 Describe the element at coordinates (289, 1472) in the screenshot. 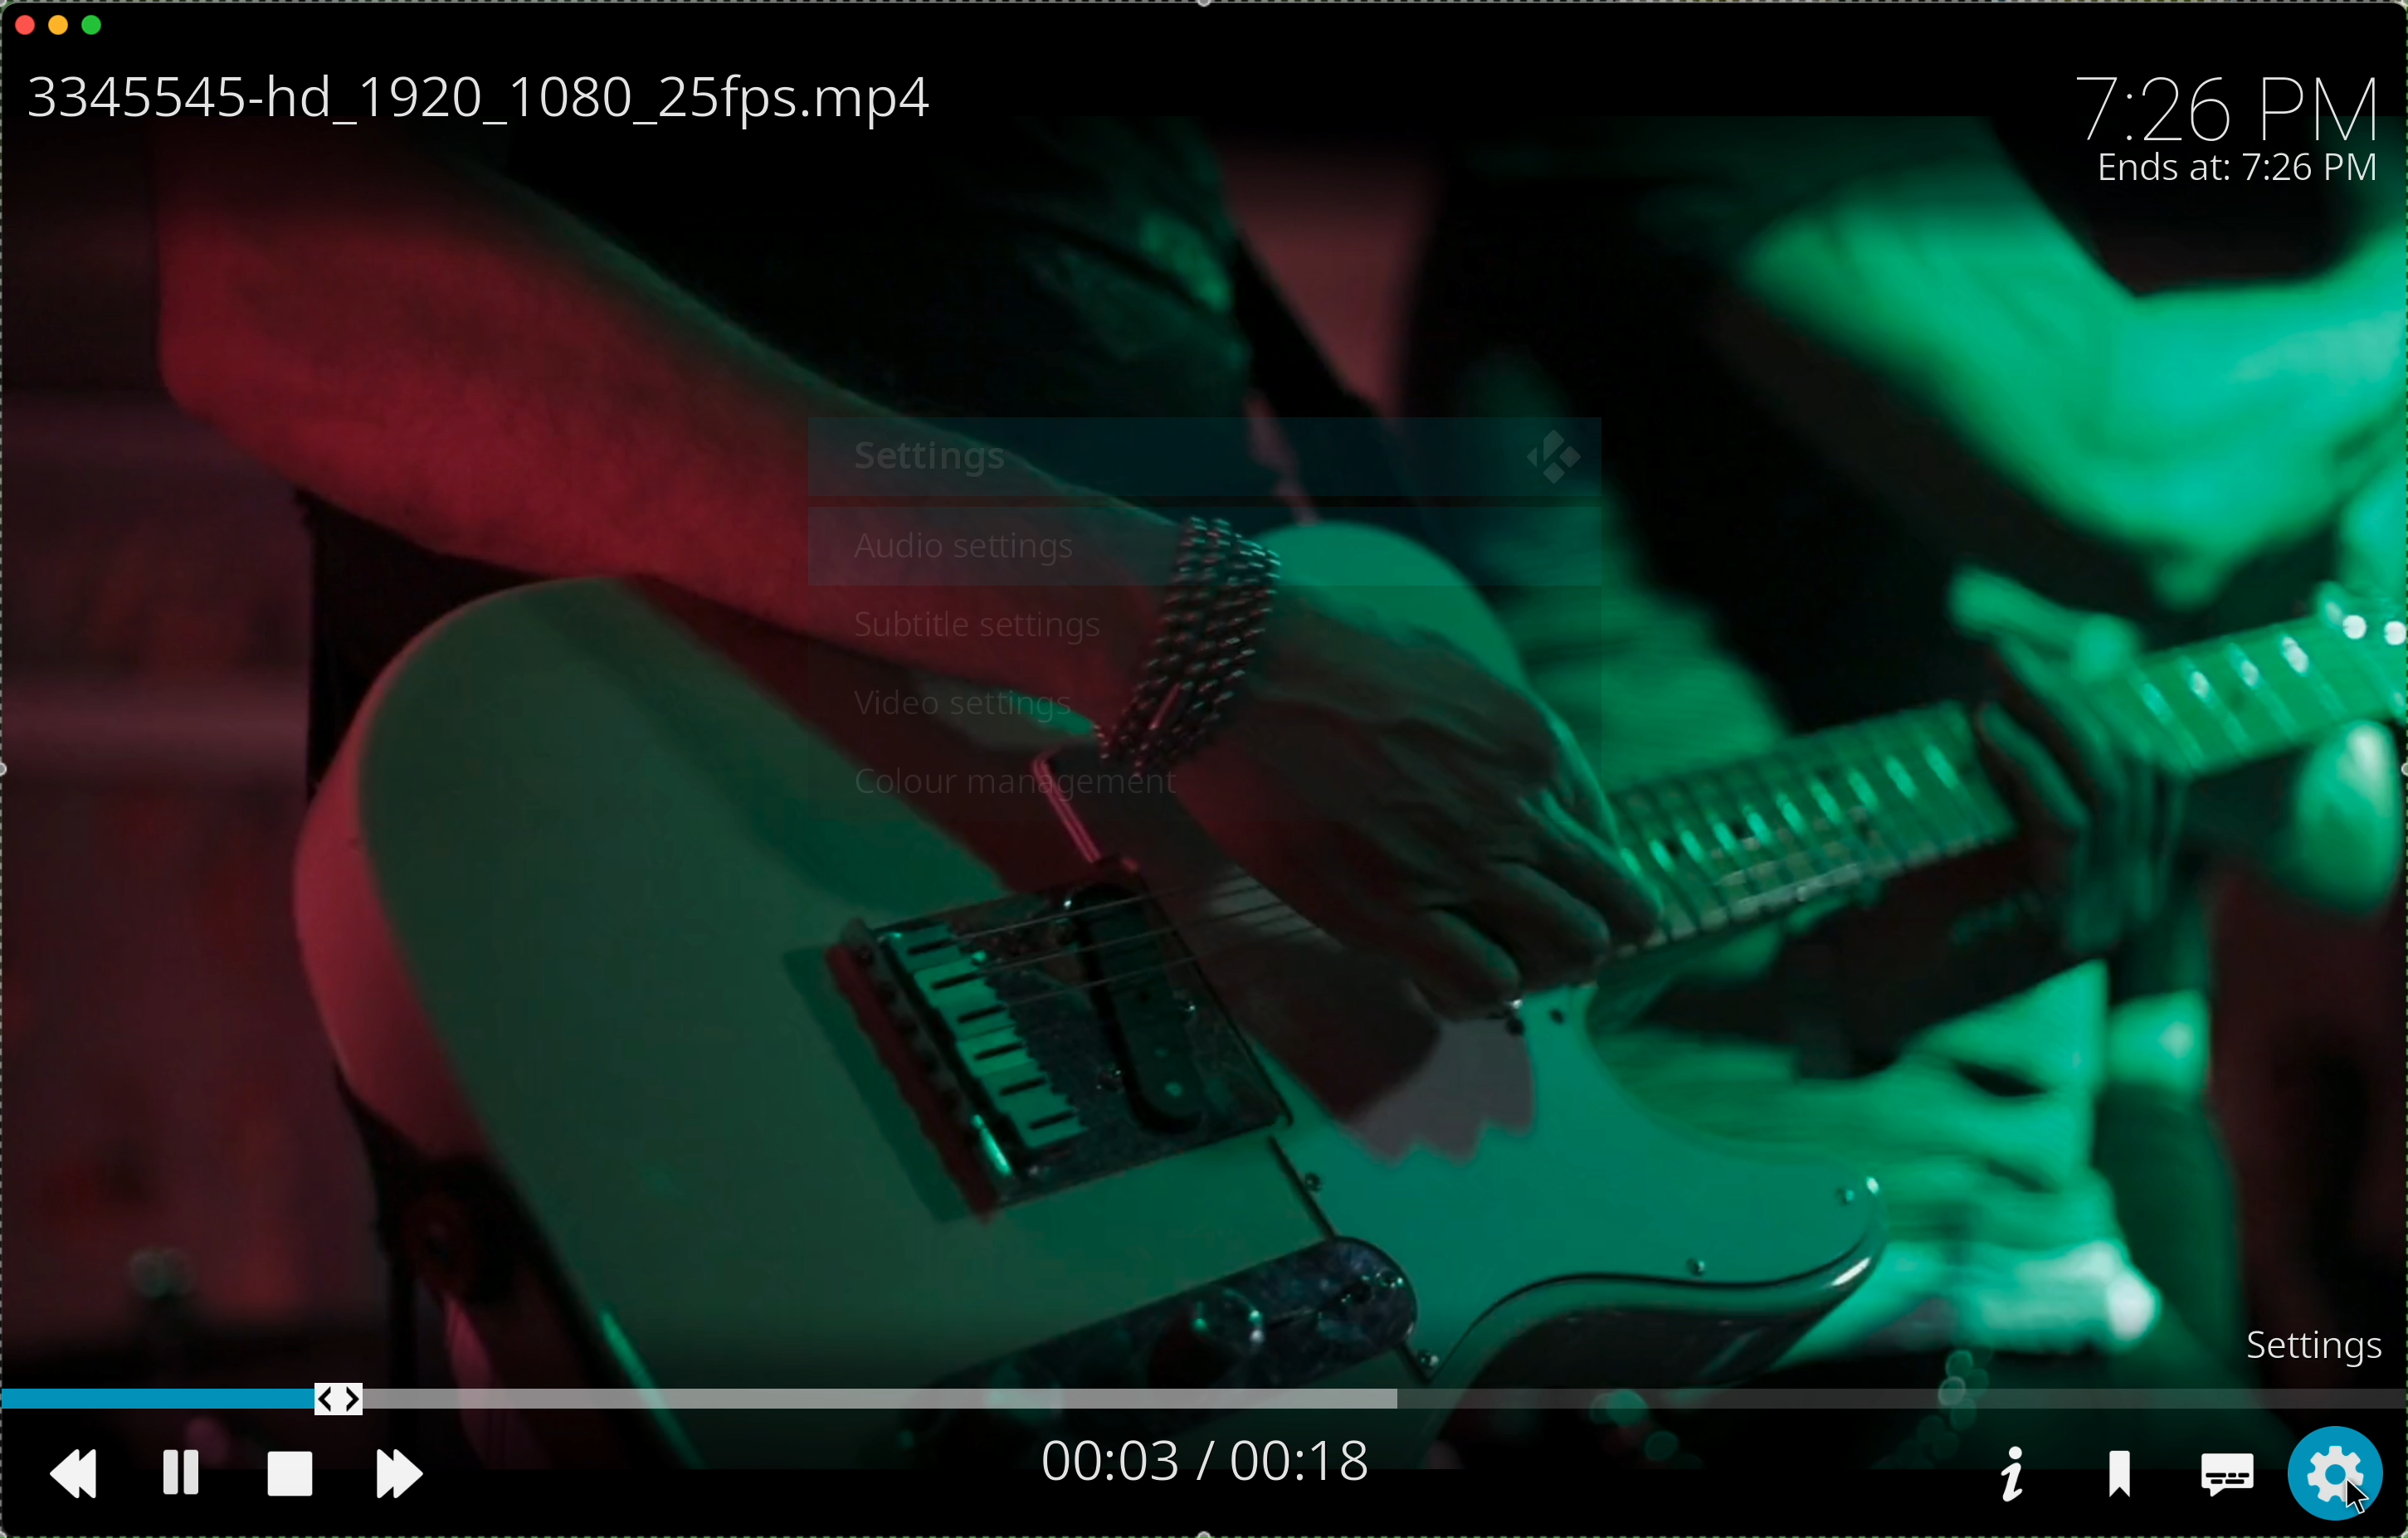

I see `stop` at that location.